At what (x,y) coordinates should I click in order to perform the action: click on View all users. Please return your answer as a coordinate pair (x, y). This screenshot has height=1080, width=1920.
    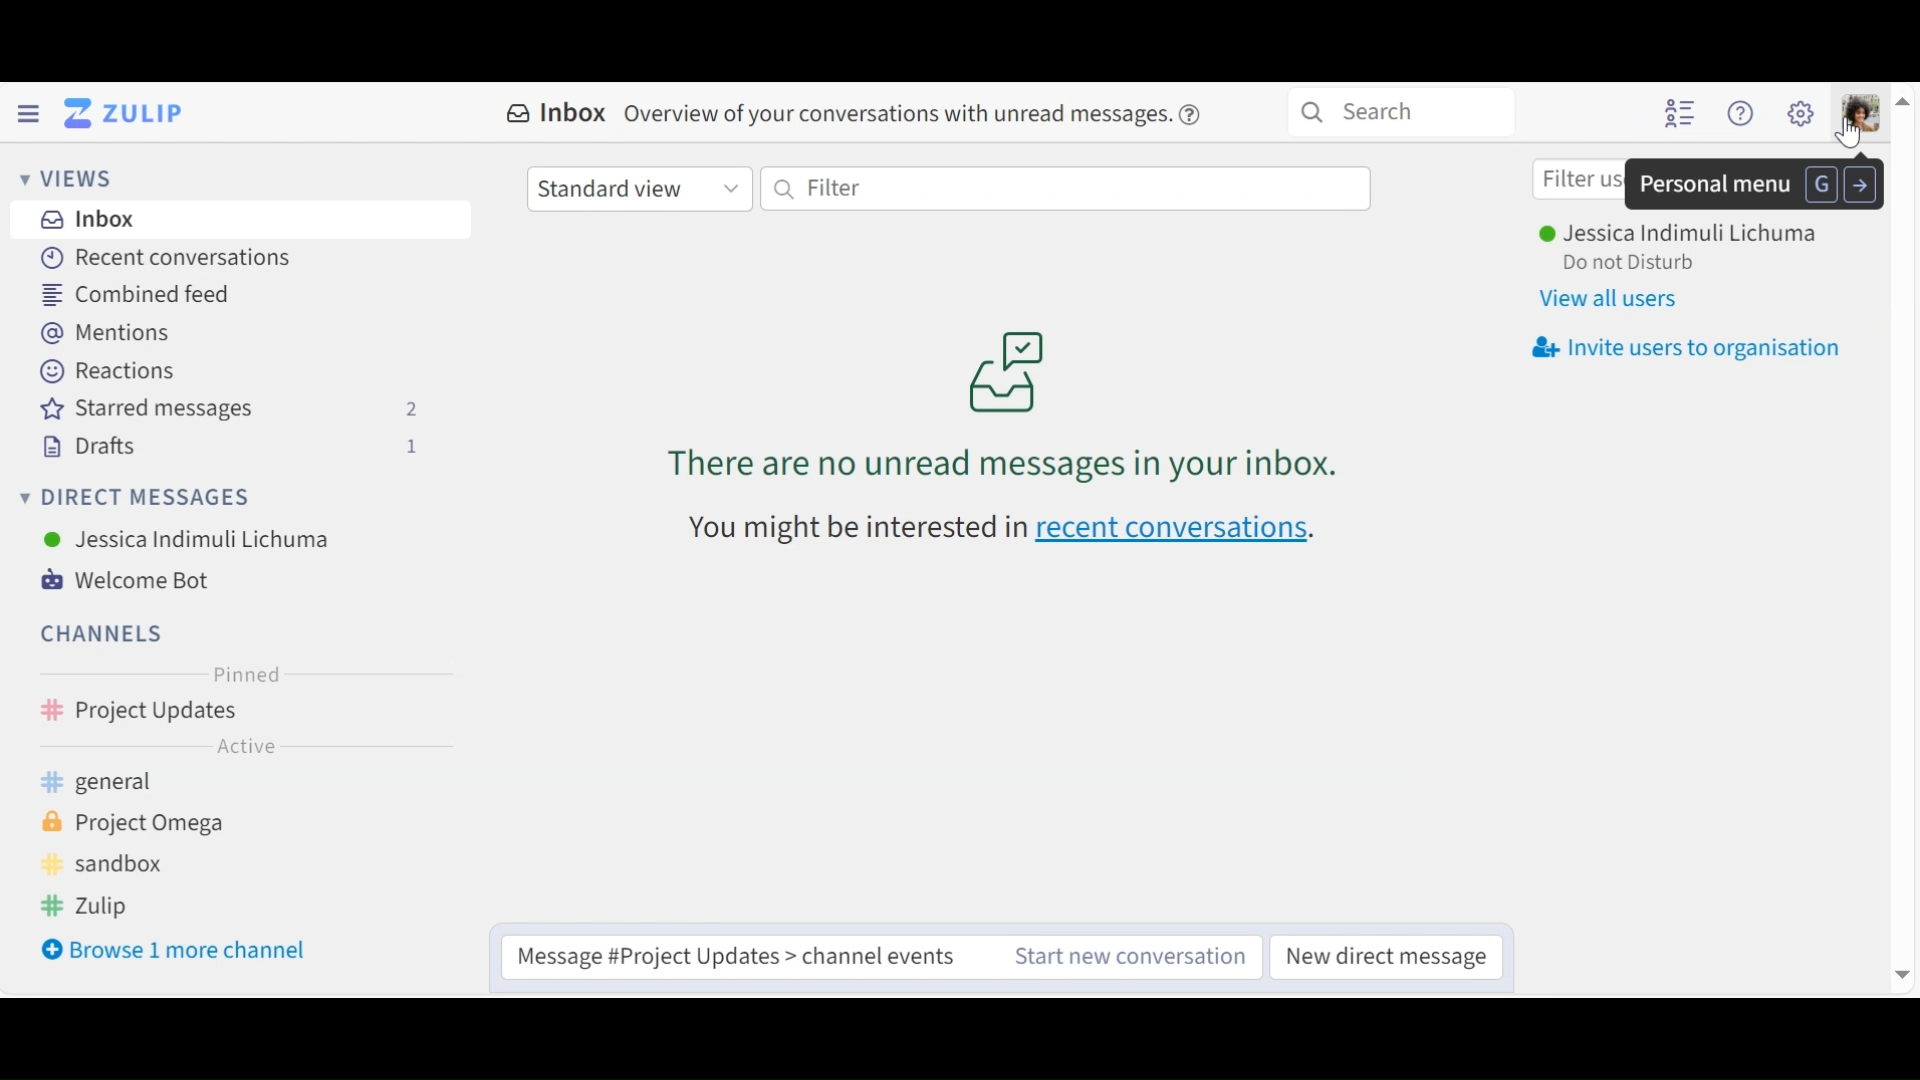
    Looking at the image, I should click on (1616, 298).